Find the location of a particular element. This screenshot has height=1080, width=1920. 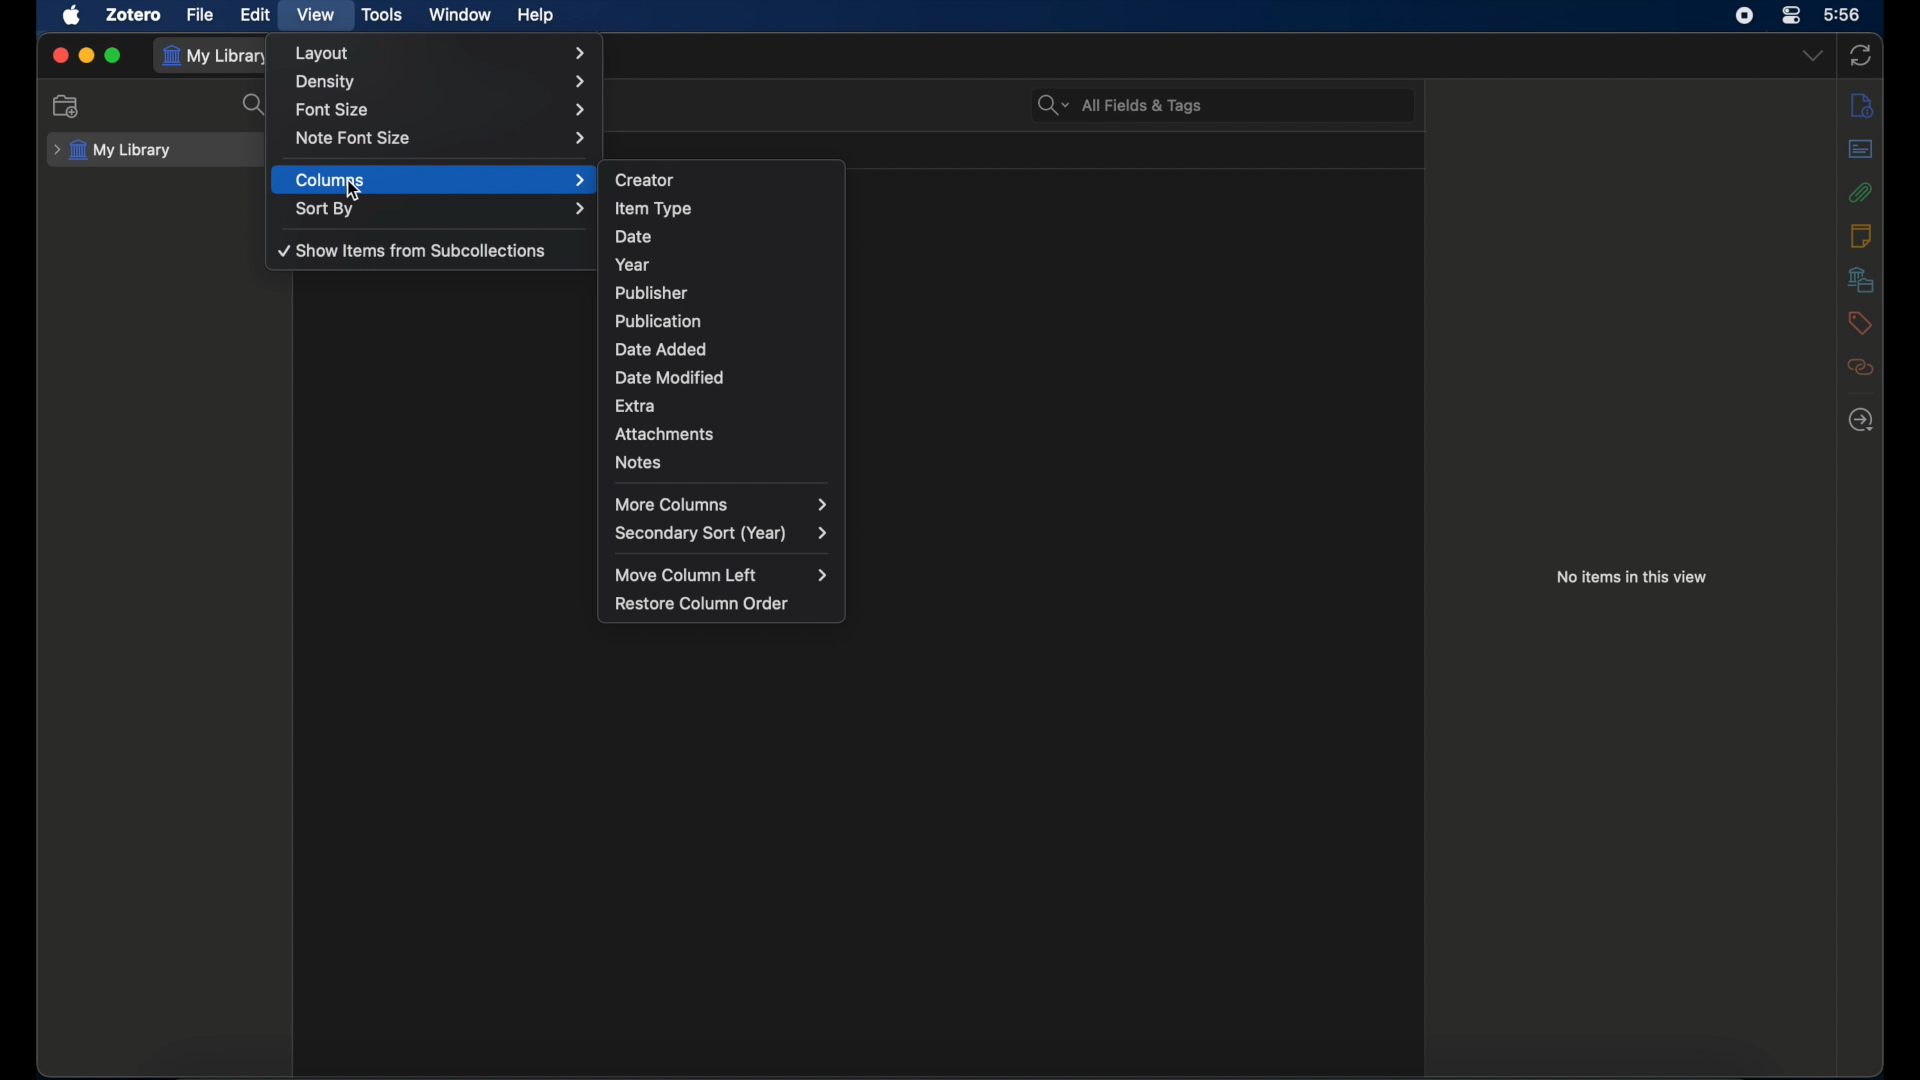

publication is located at coordinates (726, 319).